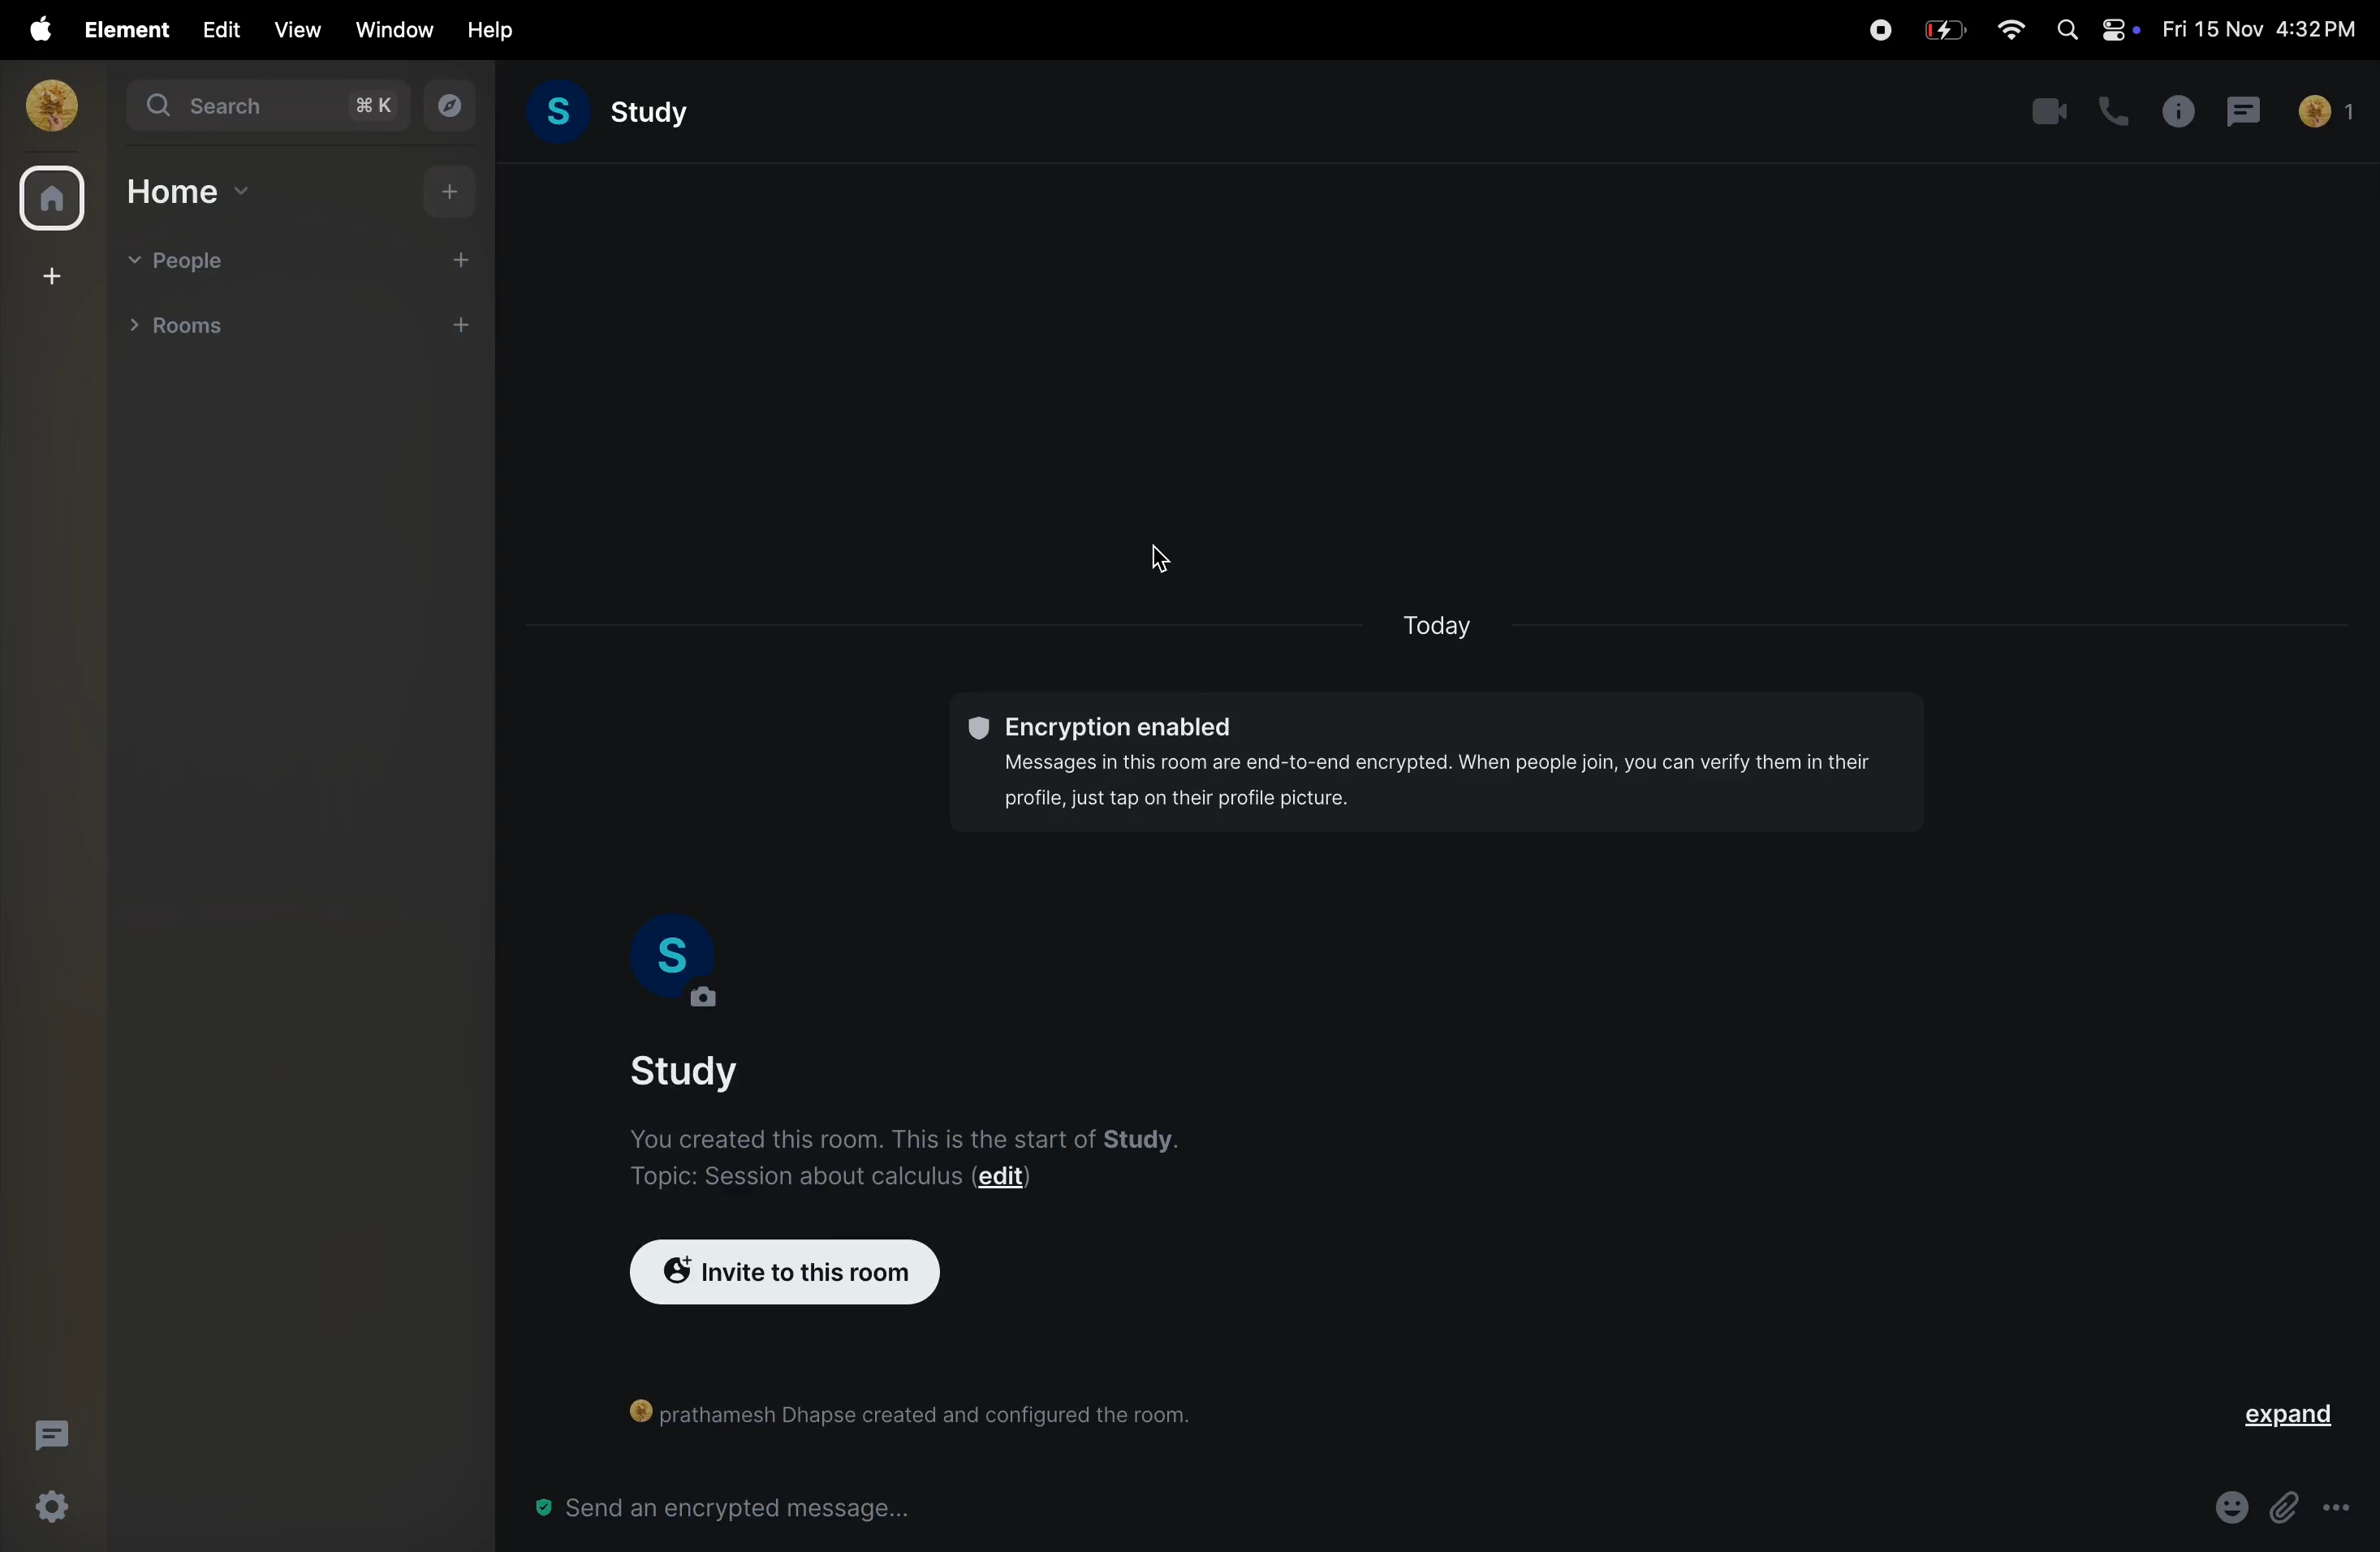 The image size is (2380, 1552). What do you see at coordinates (938, 1155) in the screenshot?
I see `description` at bounding box center [938, 1155].